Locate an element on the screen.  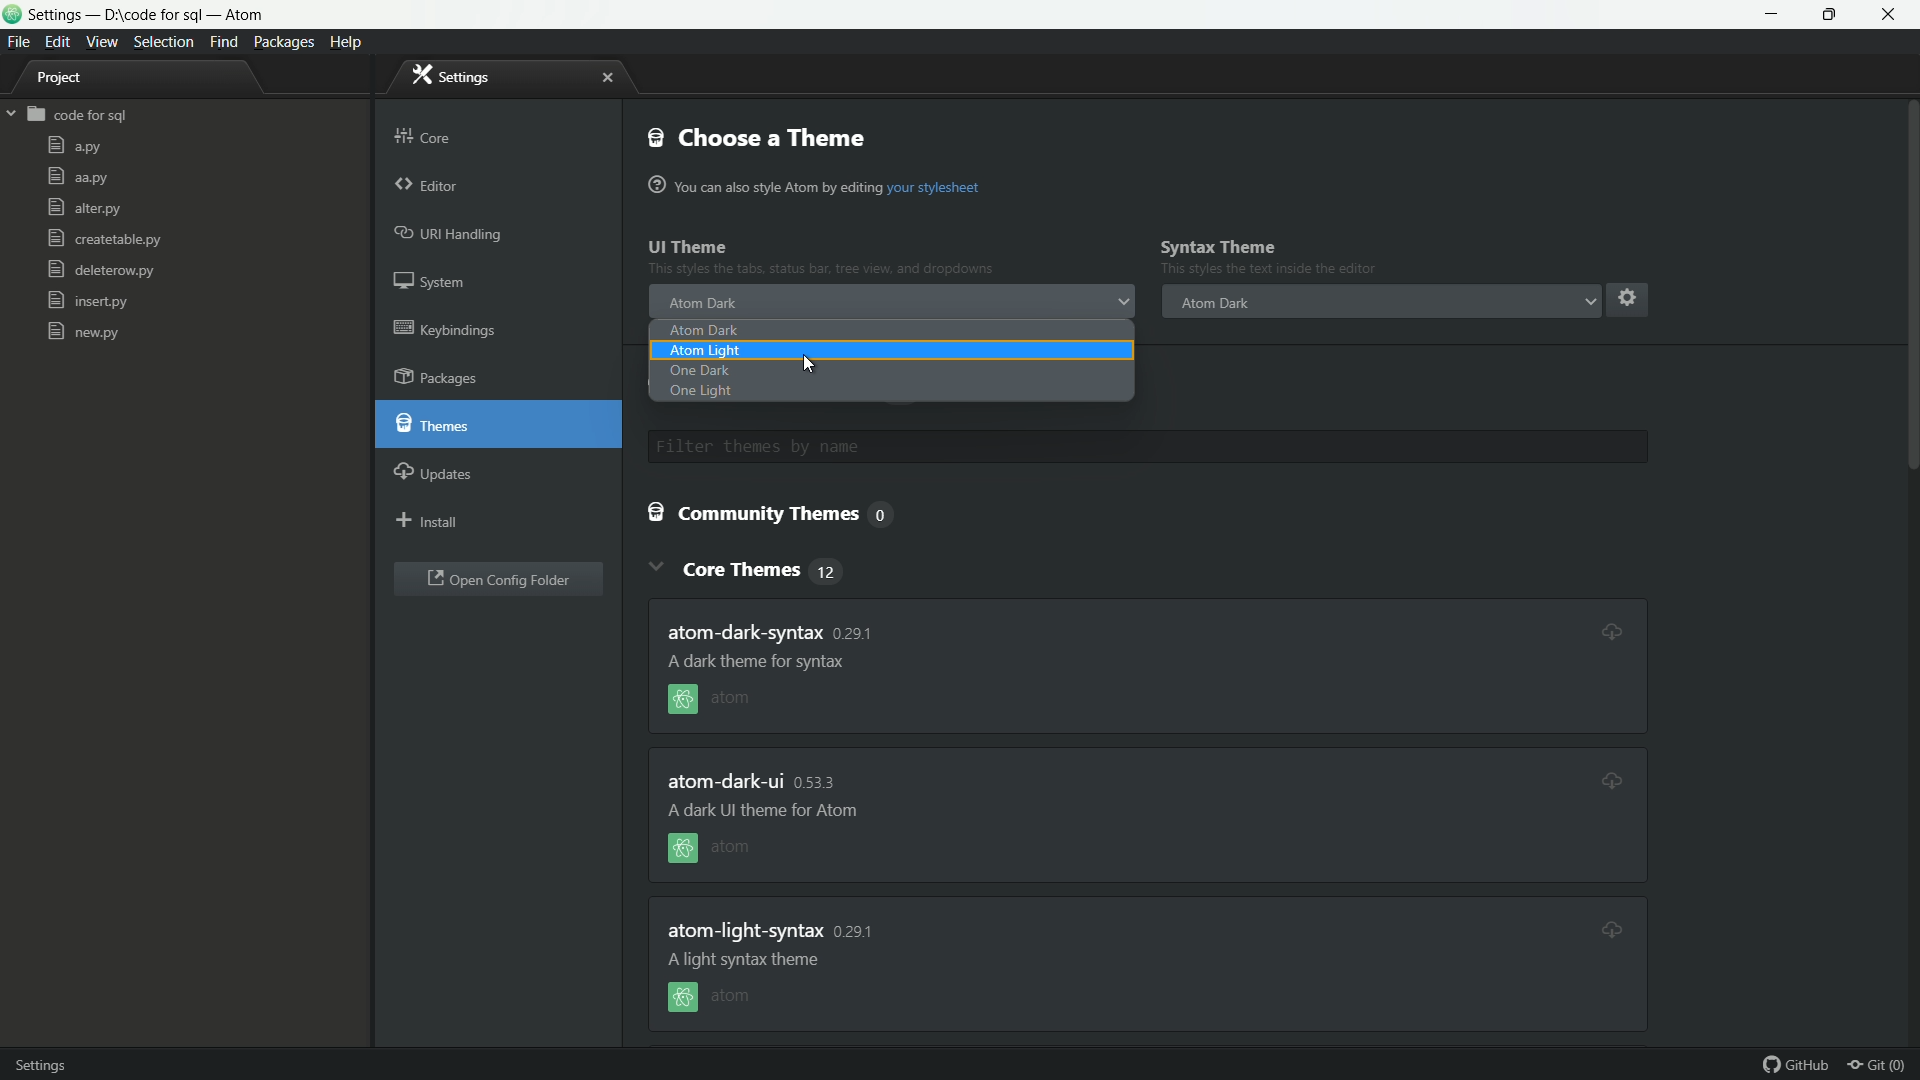
download is located at coordinates (1608, 928).